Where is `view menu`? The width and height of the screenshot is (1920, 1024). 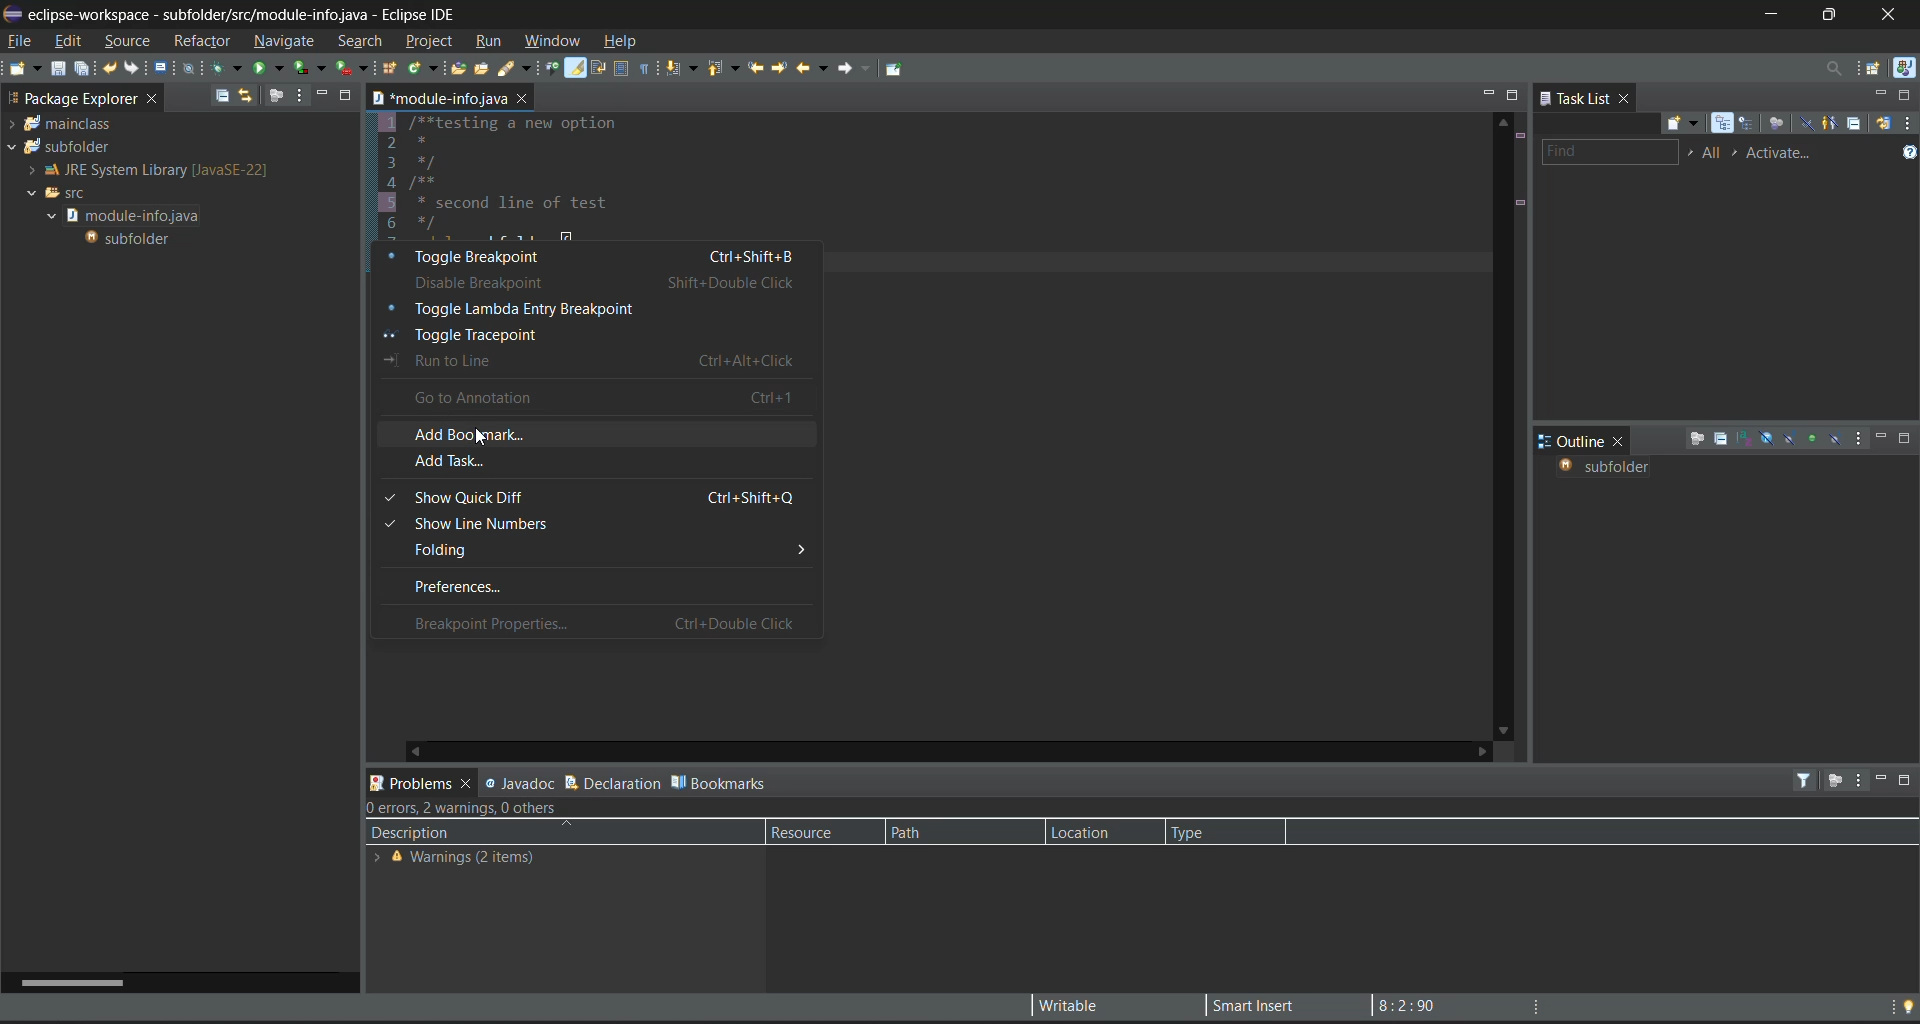
view menu is located at coordinates (1908, 122).